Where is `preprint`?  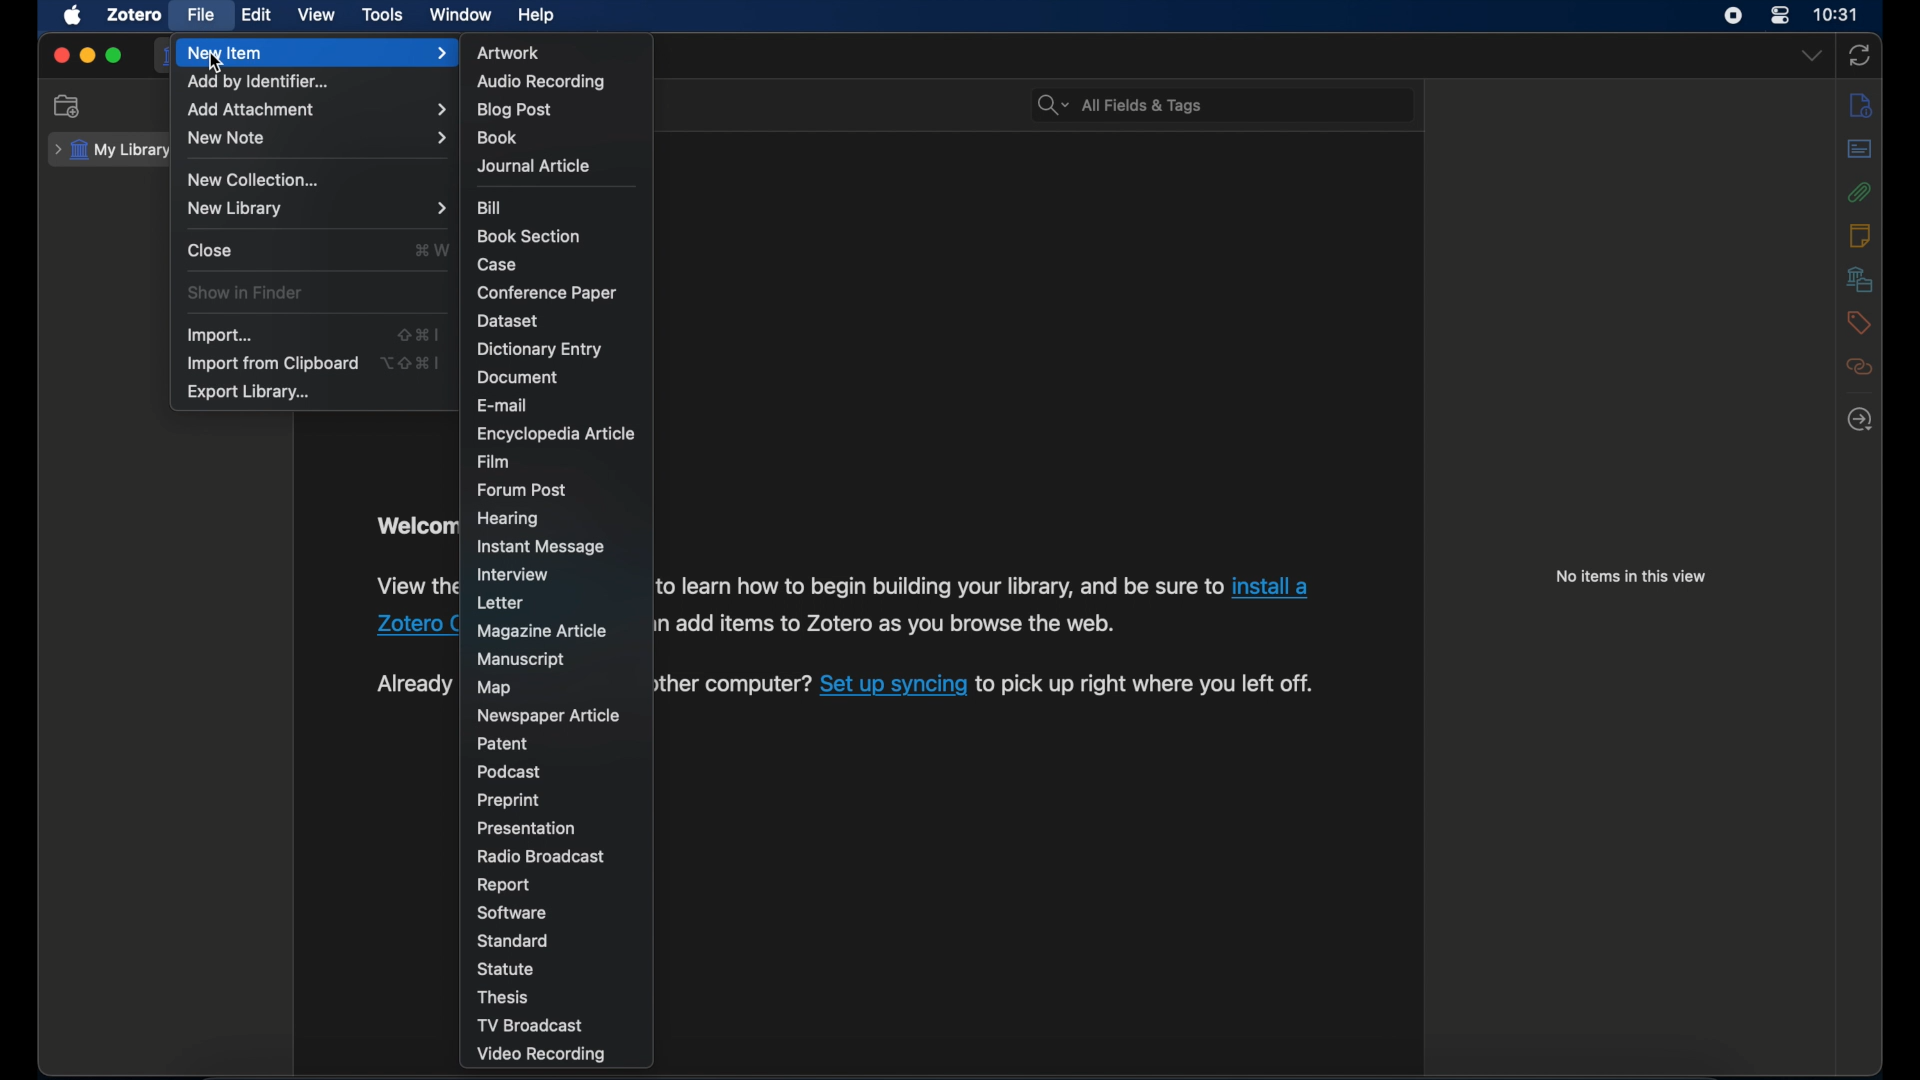
preprint is located at coordinates (508, 800).